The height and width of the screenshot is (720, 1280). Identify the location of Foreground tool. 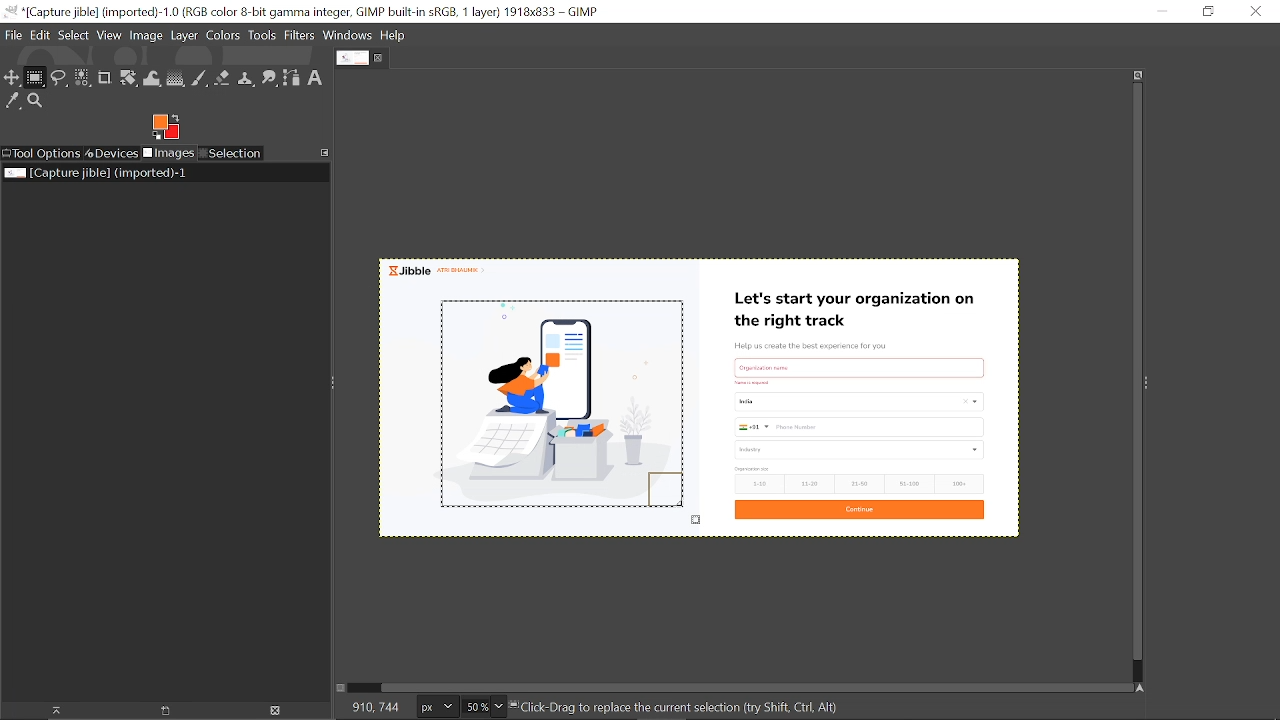
(165, 127).